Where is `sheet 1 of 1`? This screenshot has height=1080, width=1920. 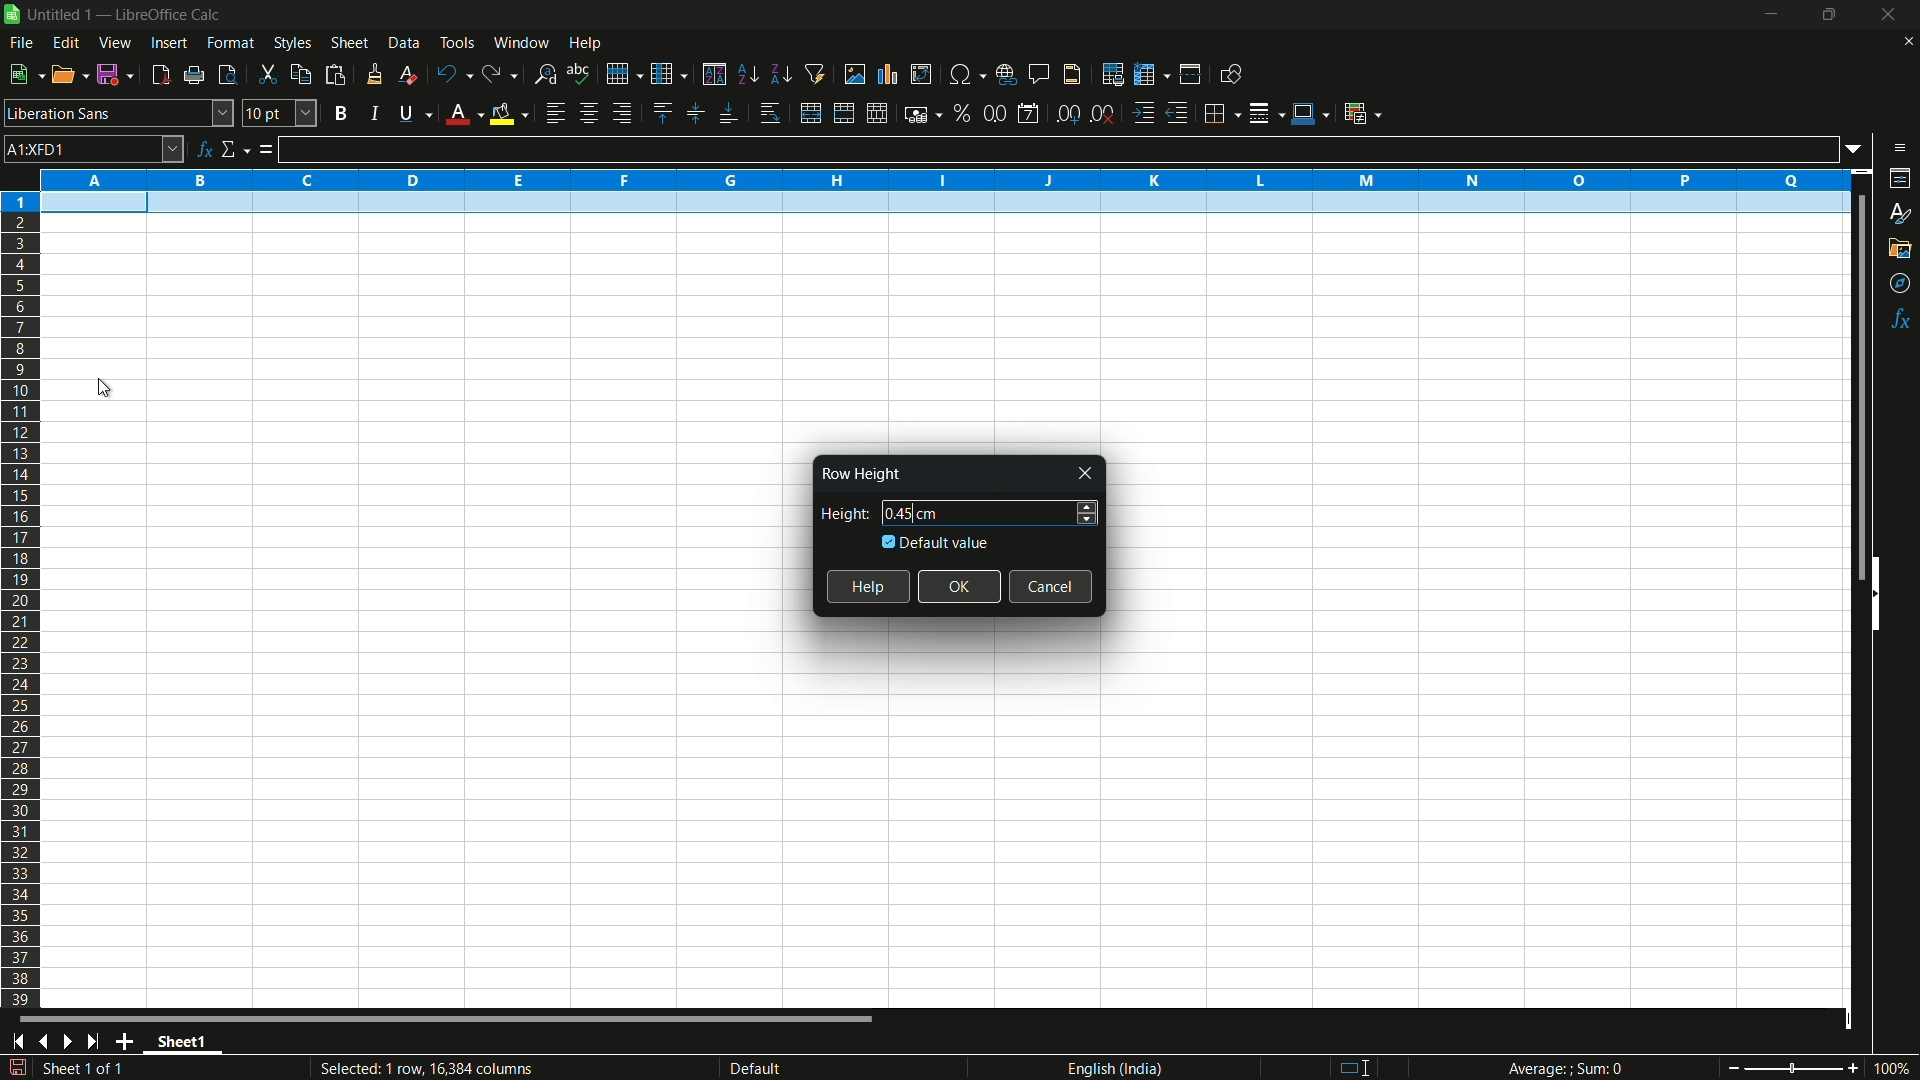
sheet 1 of 1 is located at coordinates (90, 1071).